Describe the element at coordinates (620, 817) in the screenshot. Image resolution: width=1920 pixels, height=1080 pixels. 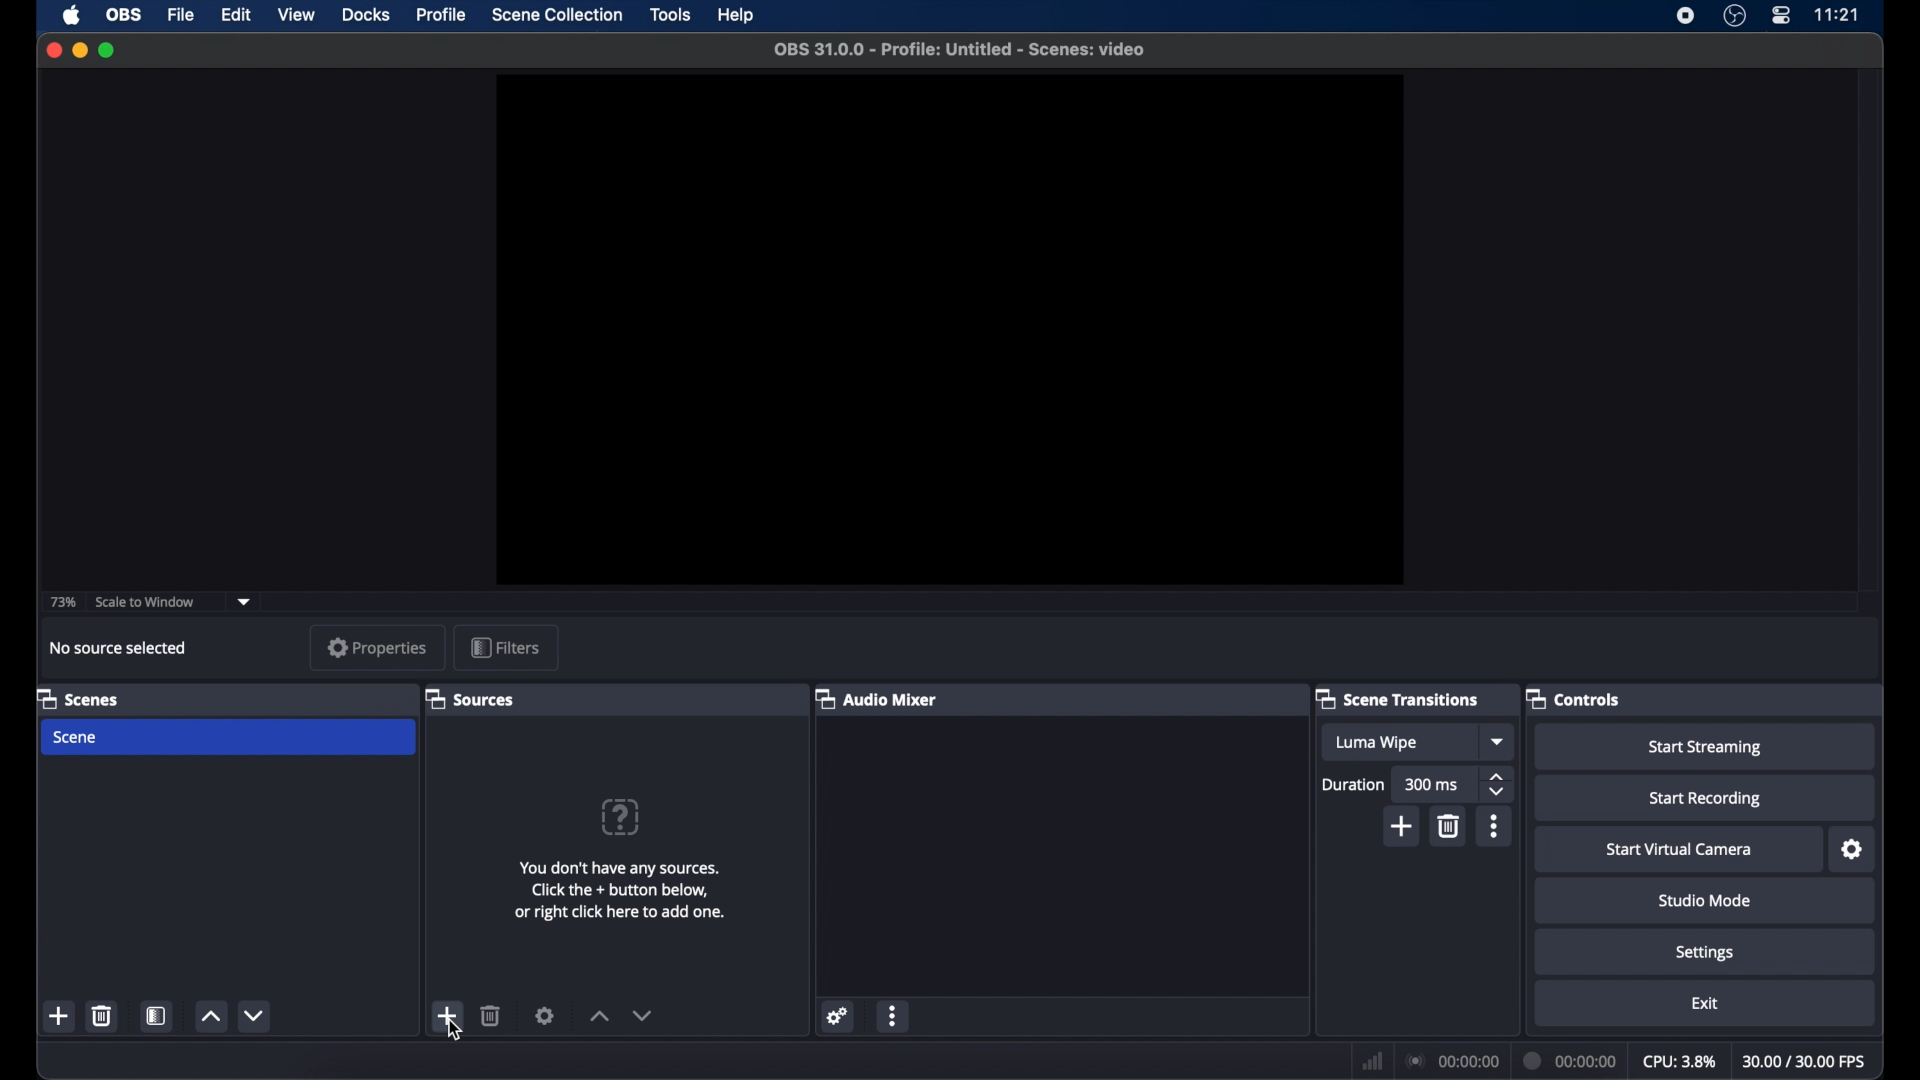
I see `question mark icon` at that location.